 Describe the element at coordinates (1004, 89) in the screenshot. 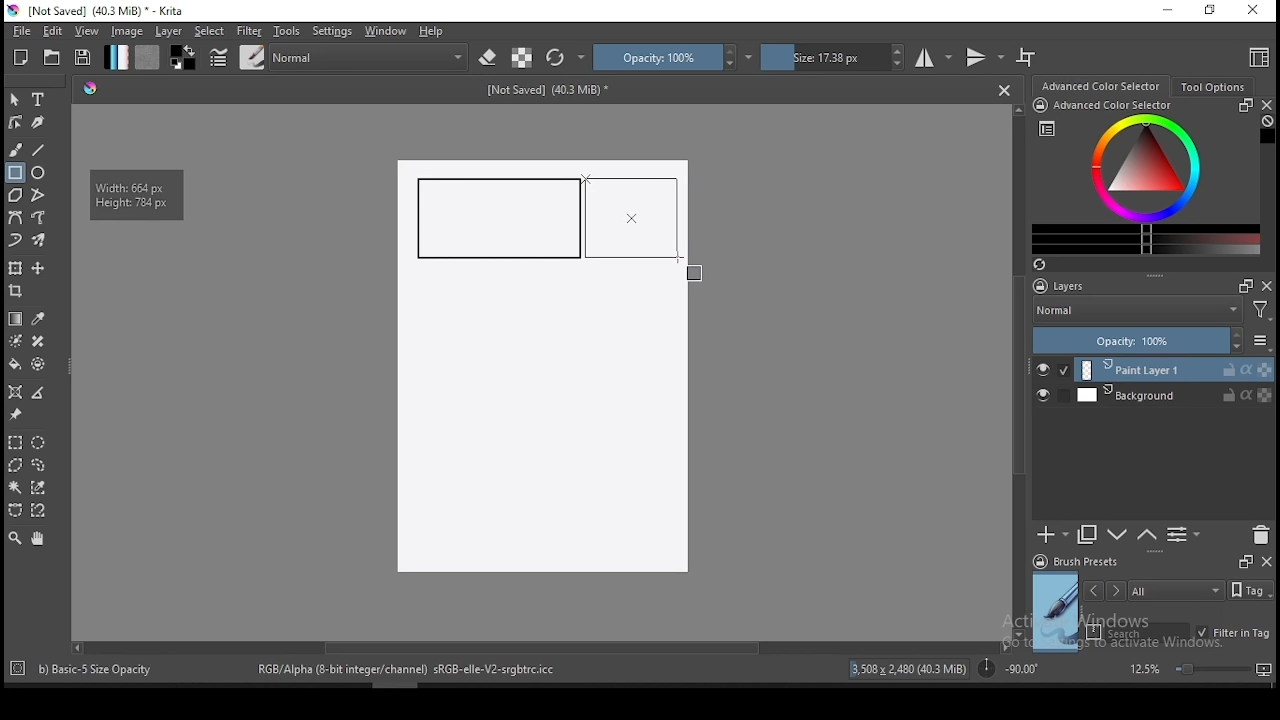

I see `Close` at that location.